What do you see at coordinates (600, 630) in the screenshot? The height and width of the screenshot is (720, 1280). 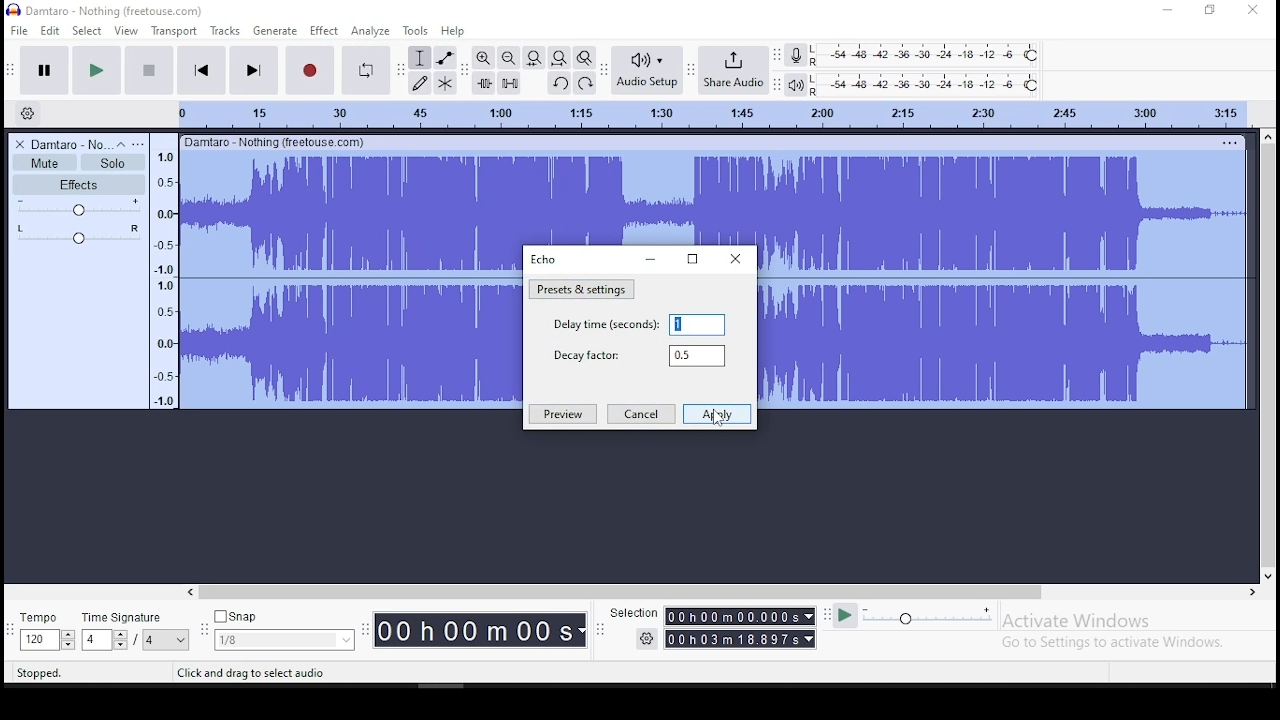 I see `` at bounding box center [600, 630].